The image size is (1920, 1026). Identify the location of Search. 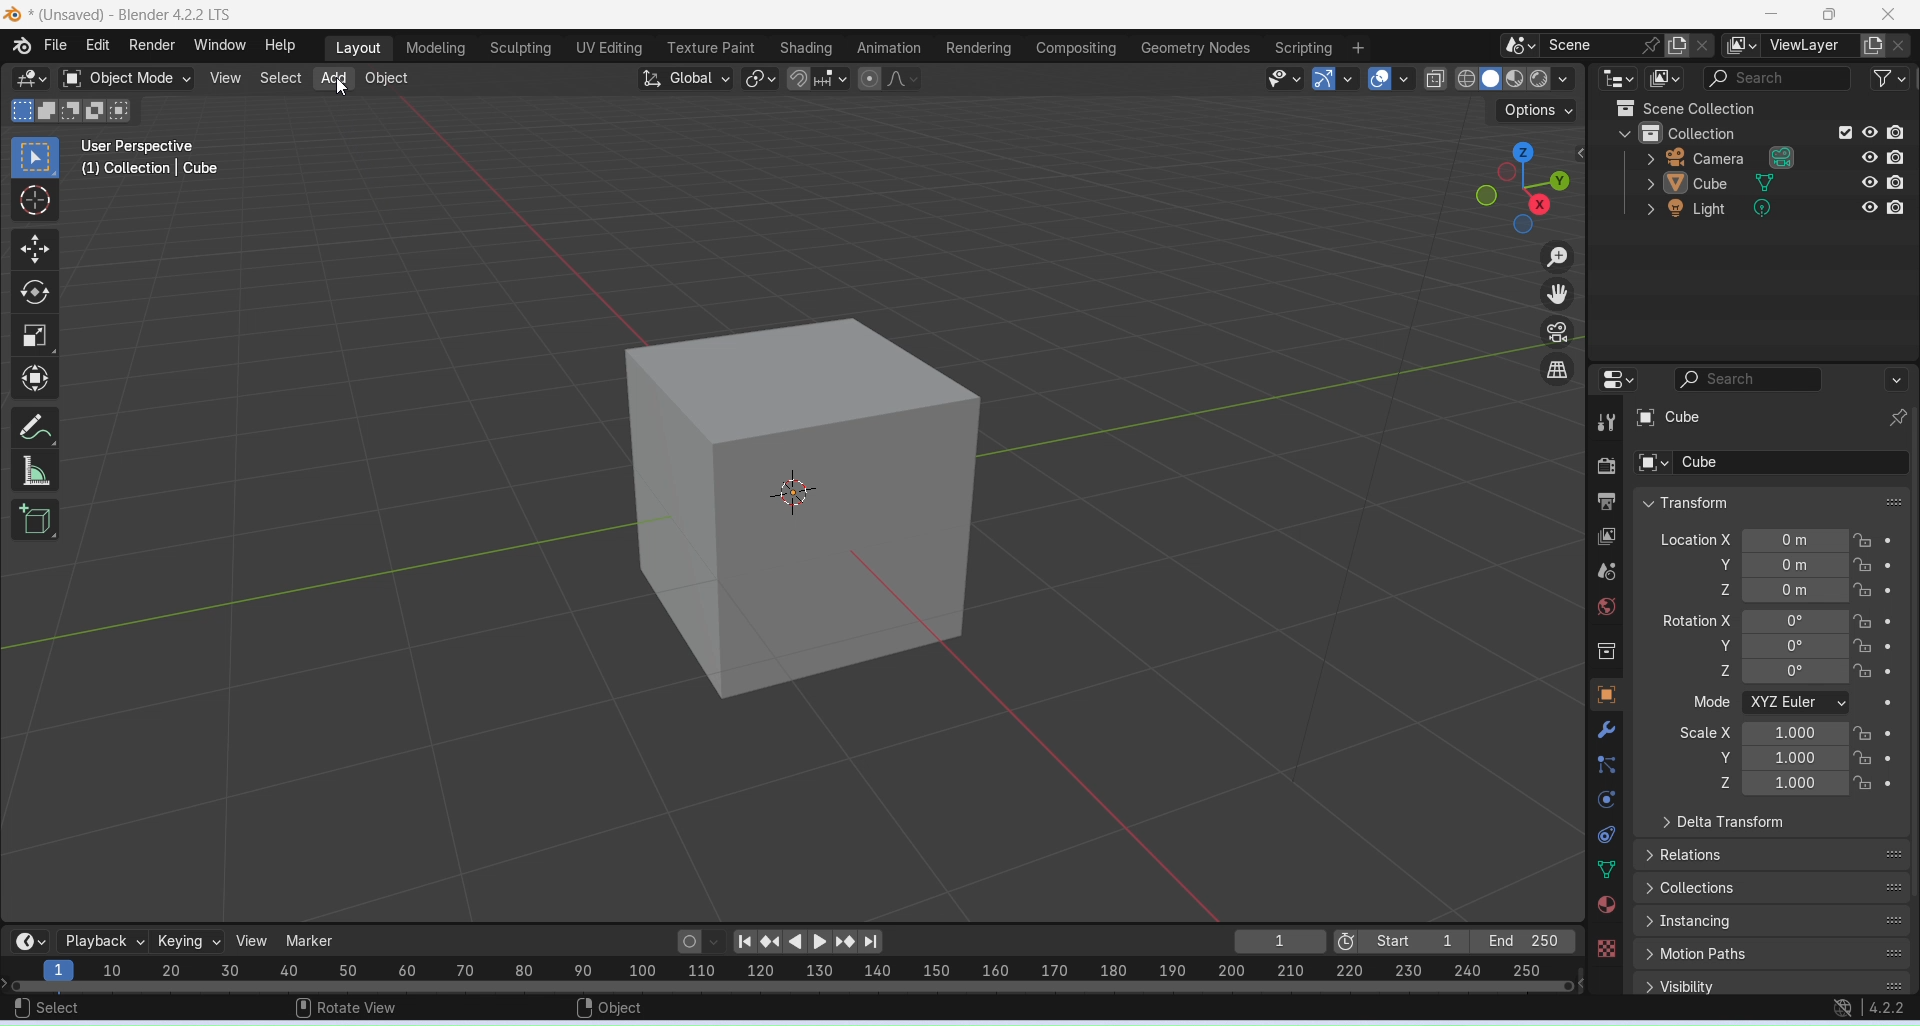
(1790, 379).